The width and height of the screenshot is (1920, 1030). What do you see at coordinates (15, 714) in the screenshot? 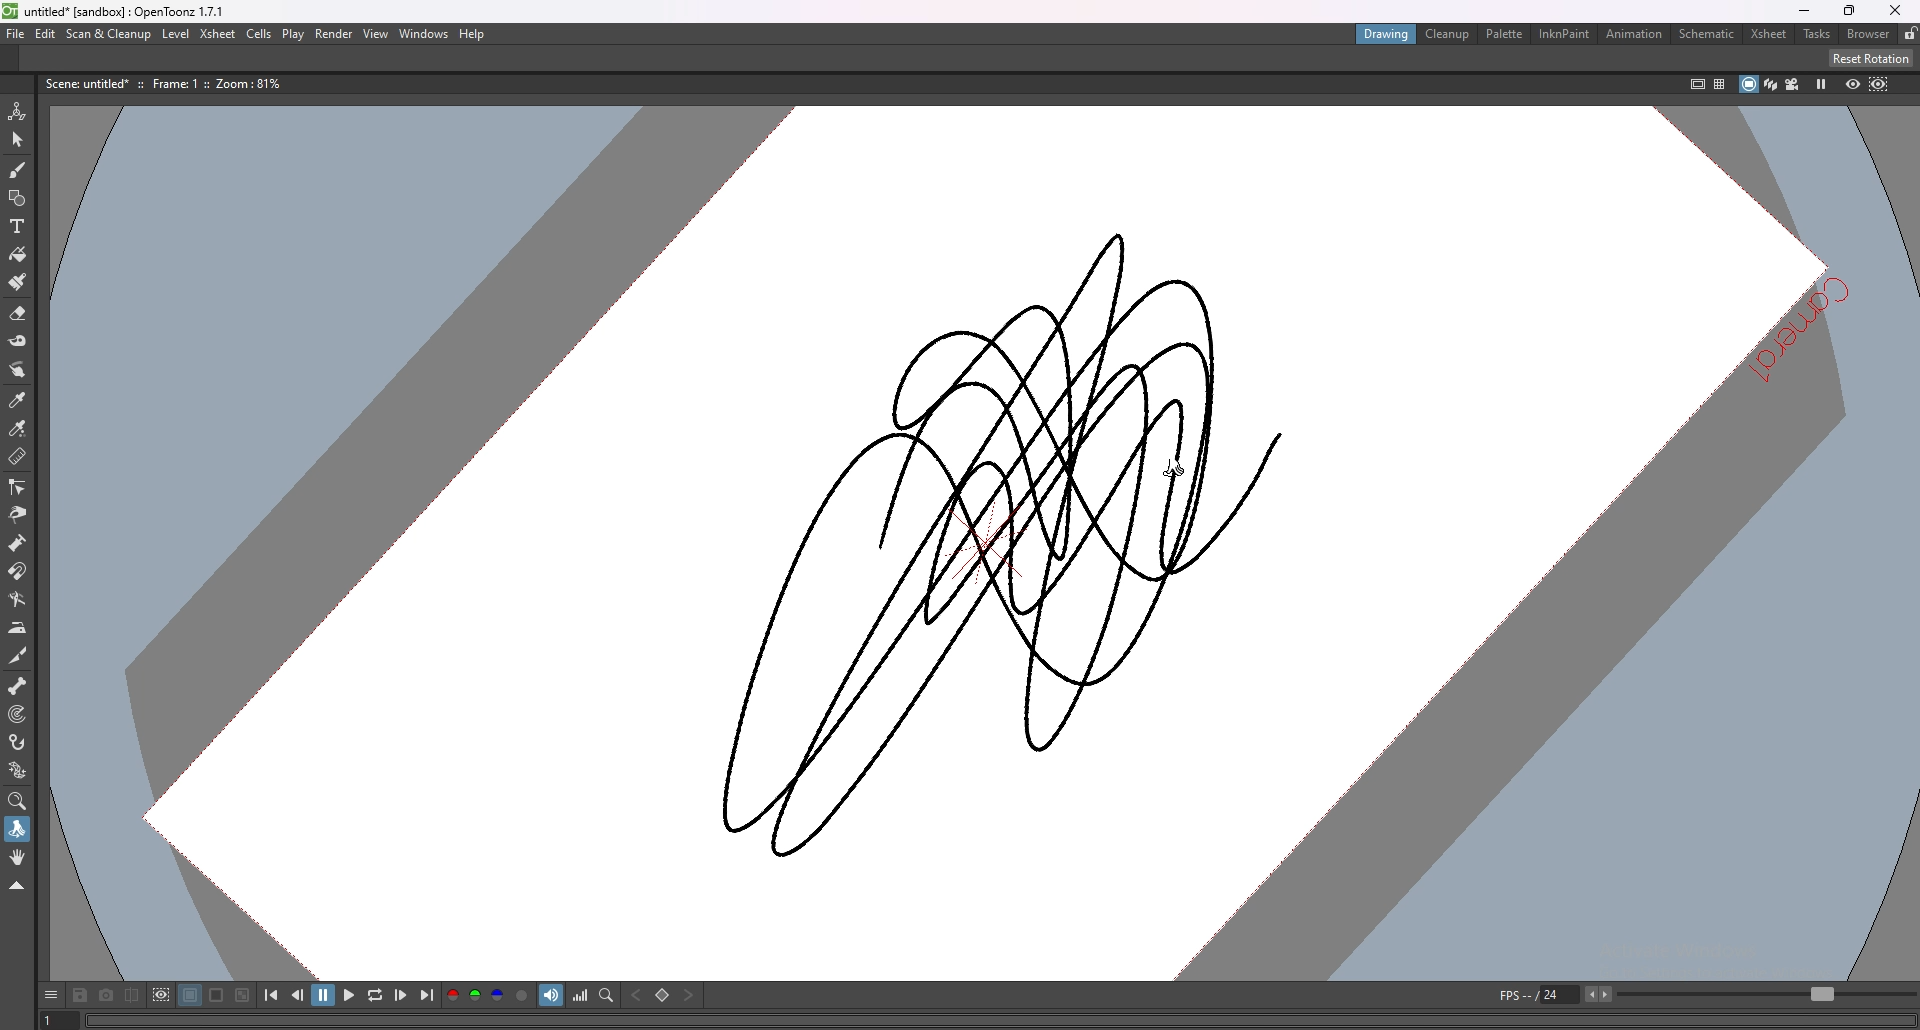
I see `target` at bounding box center [15, 714].